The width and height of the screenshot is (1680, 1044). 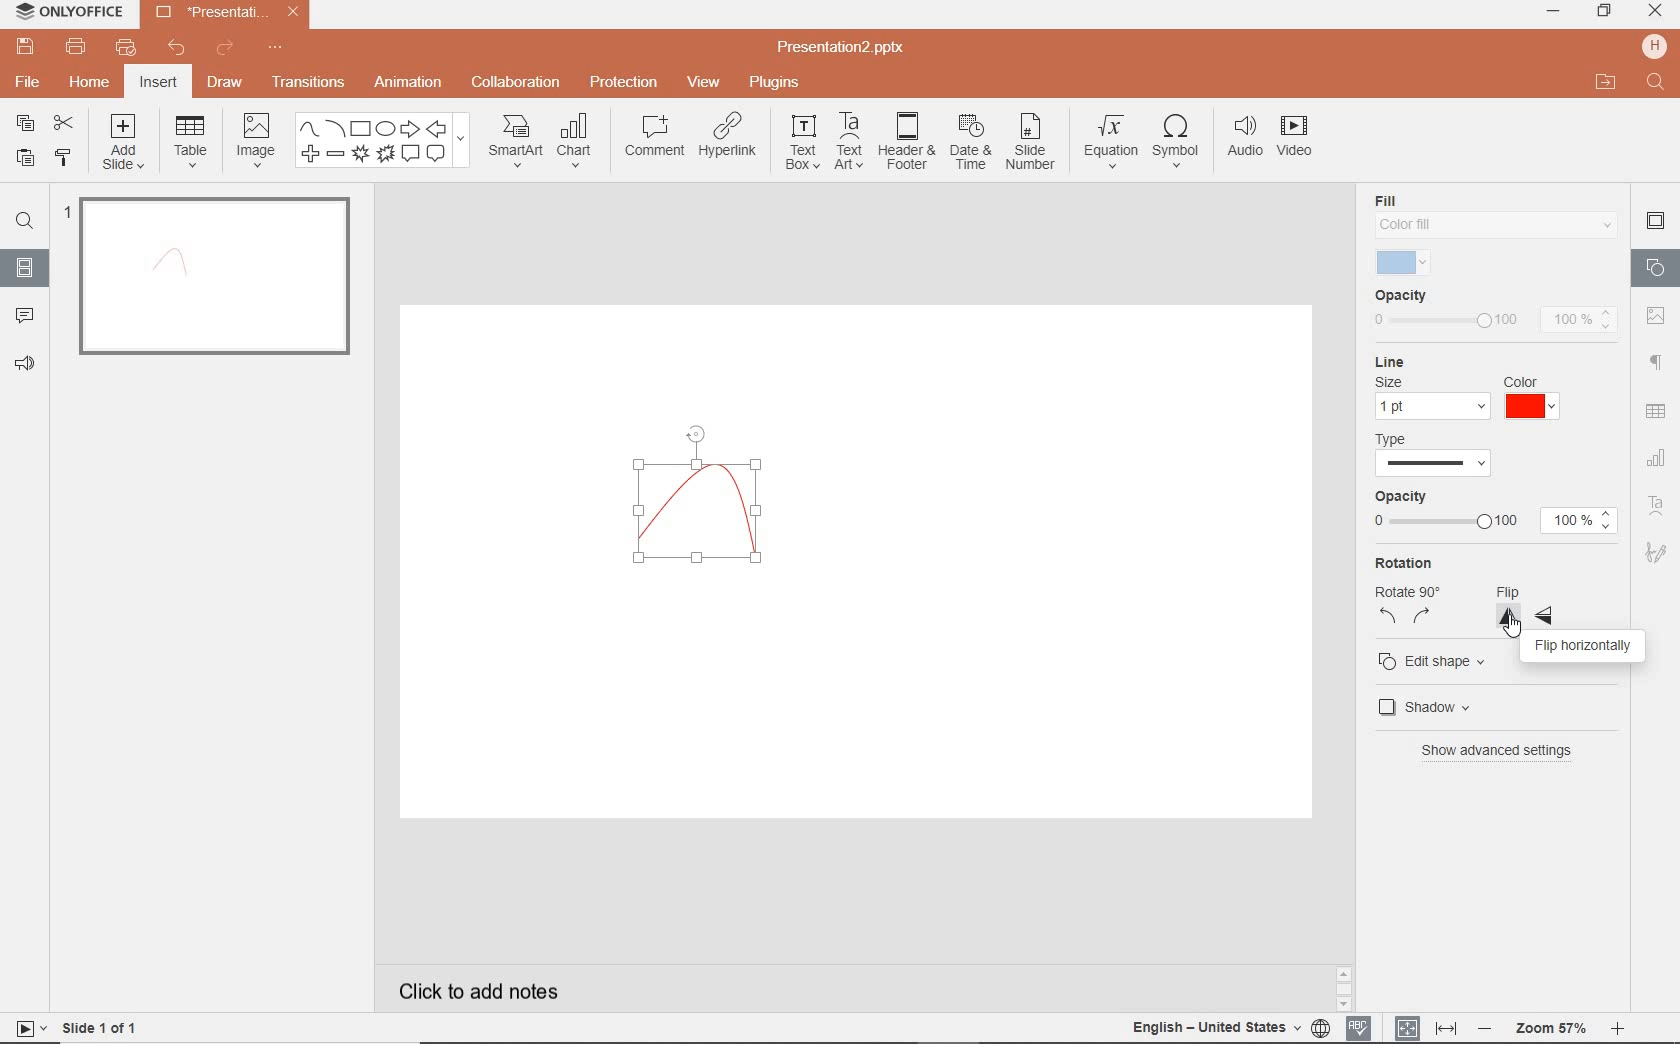 What do you see at coordinates (28, 221) in the screenshot?
I see `FIND` at bounding box center [28, 221].